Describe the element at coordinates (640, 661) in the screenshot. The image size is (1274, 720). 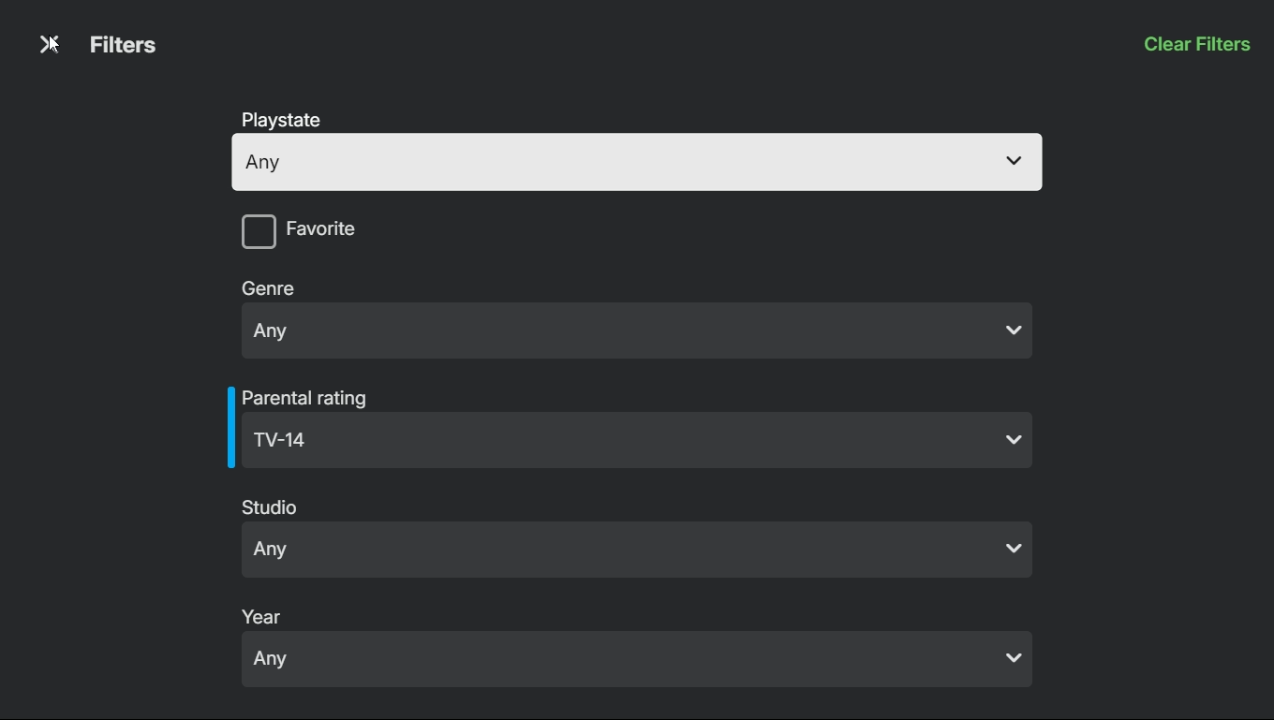
I see `Any` at that location.